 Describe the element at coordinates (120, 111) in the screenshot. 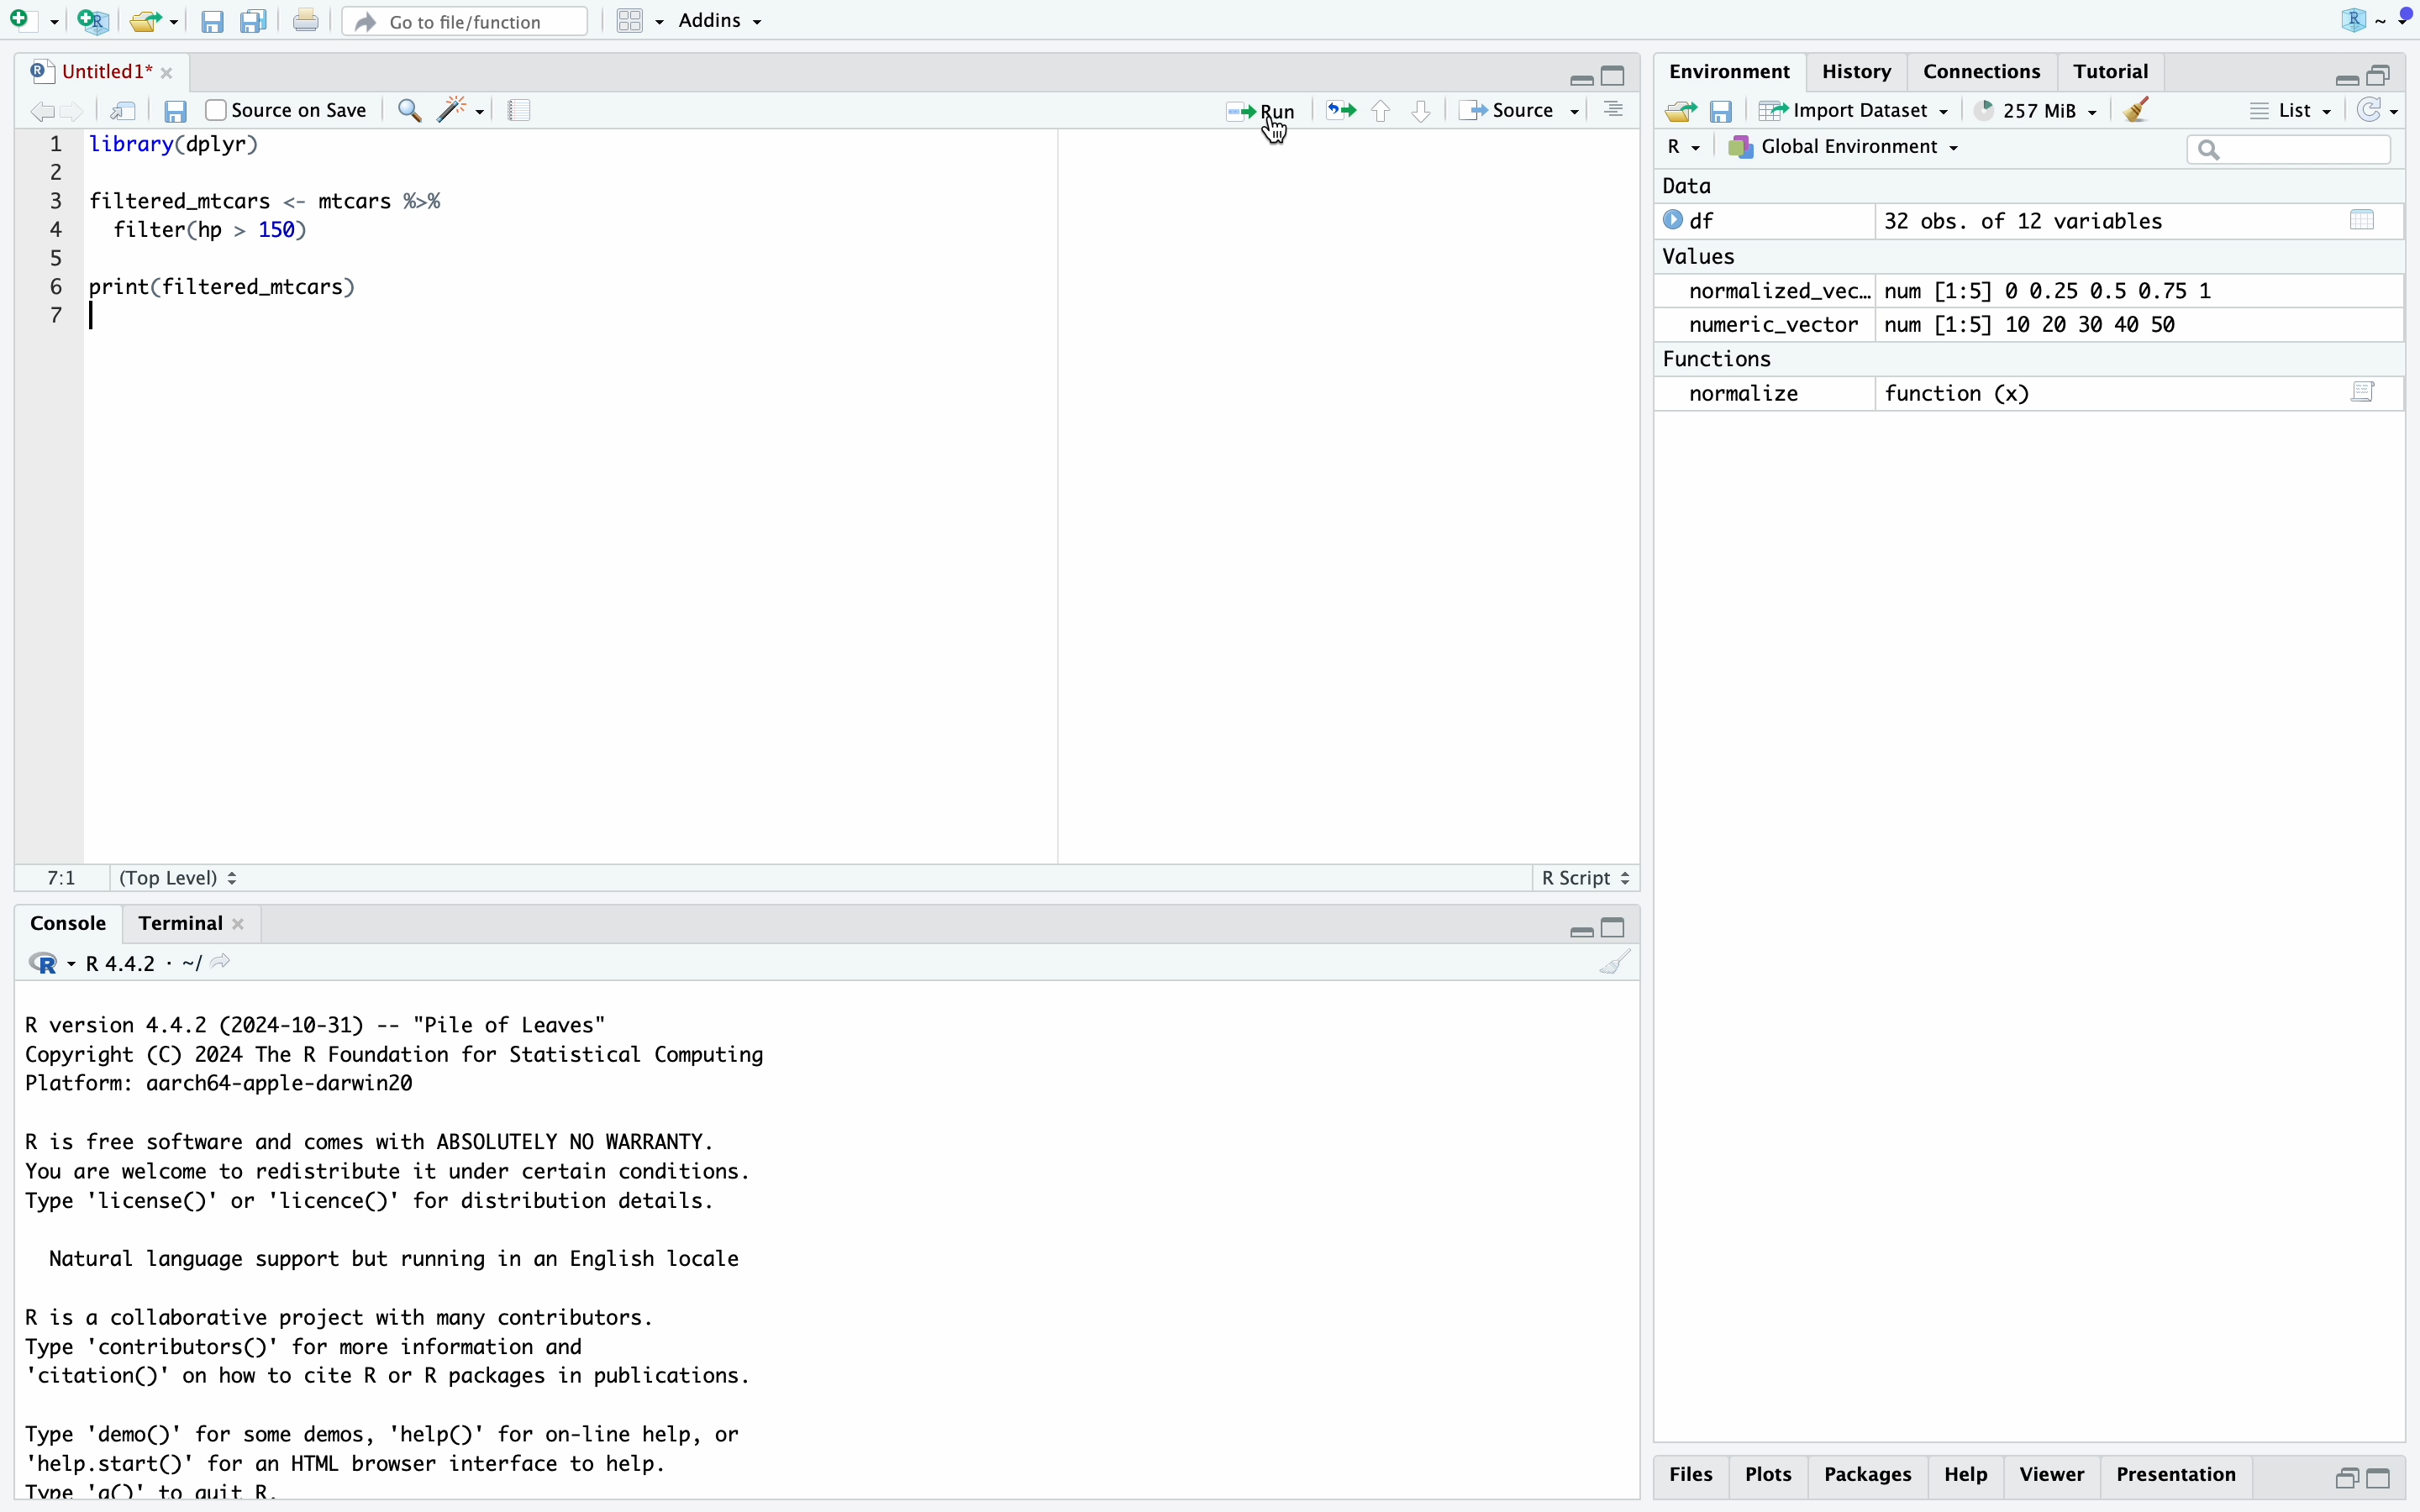

I see `show in new window` at that location.